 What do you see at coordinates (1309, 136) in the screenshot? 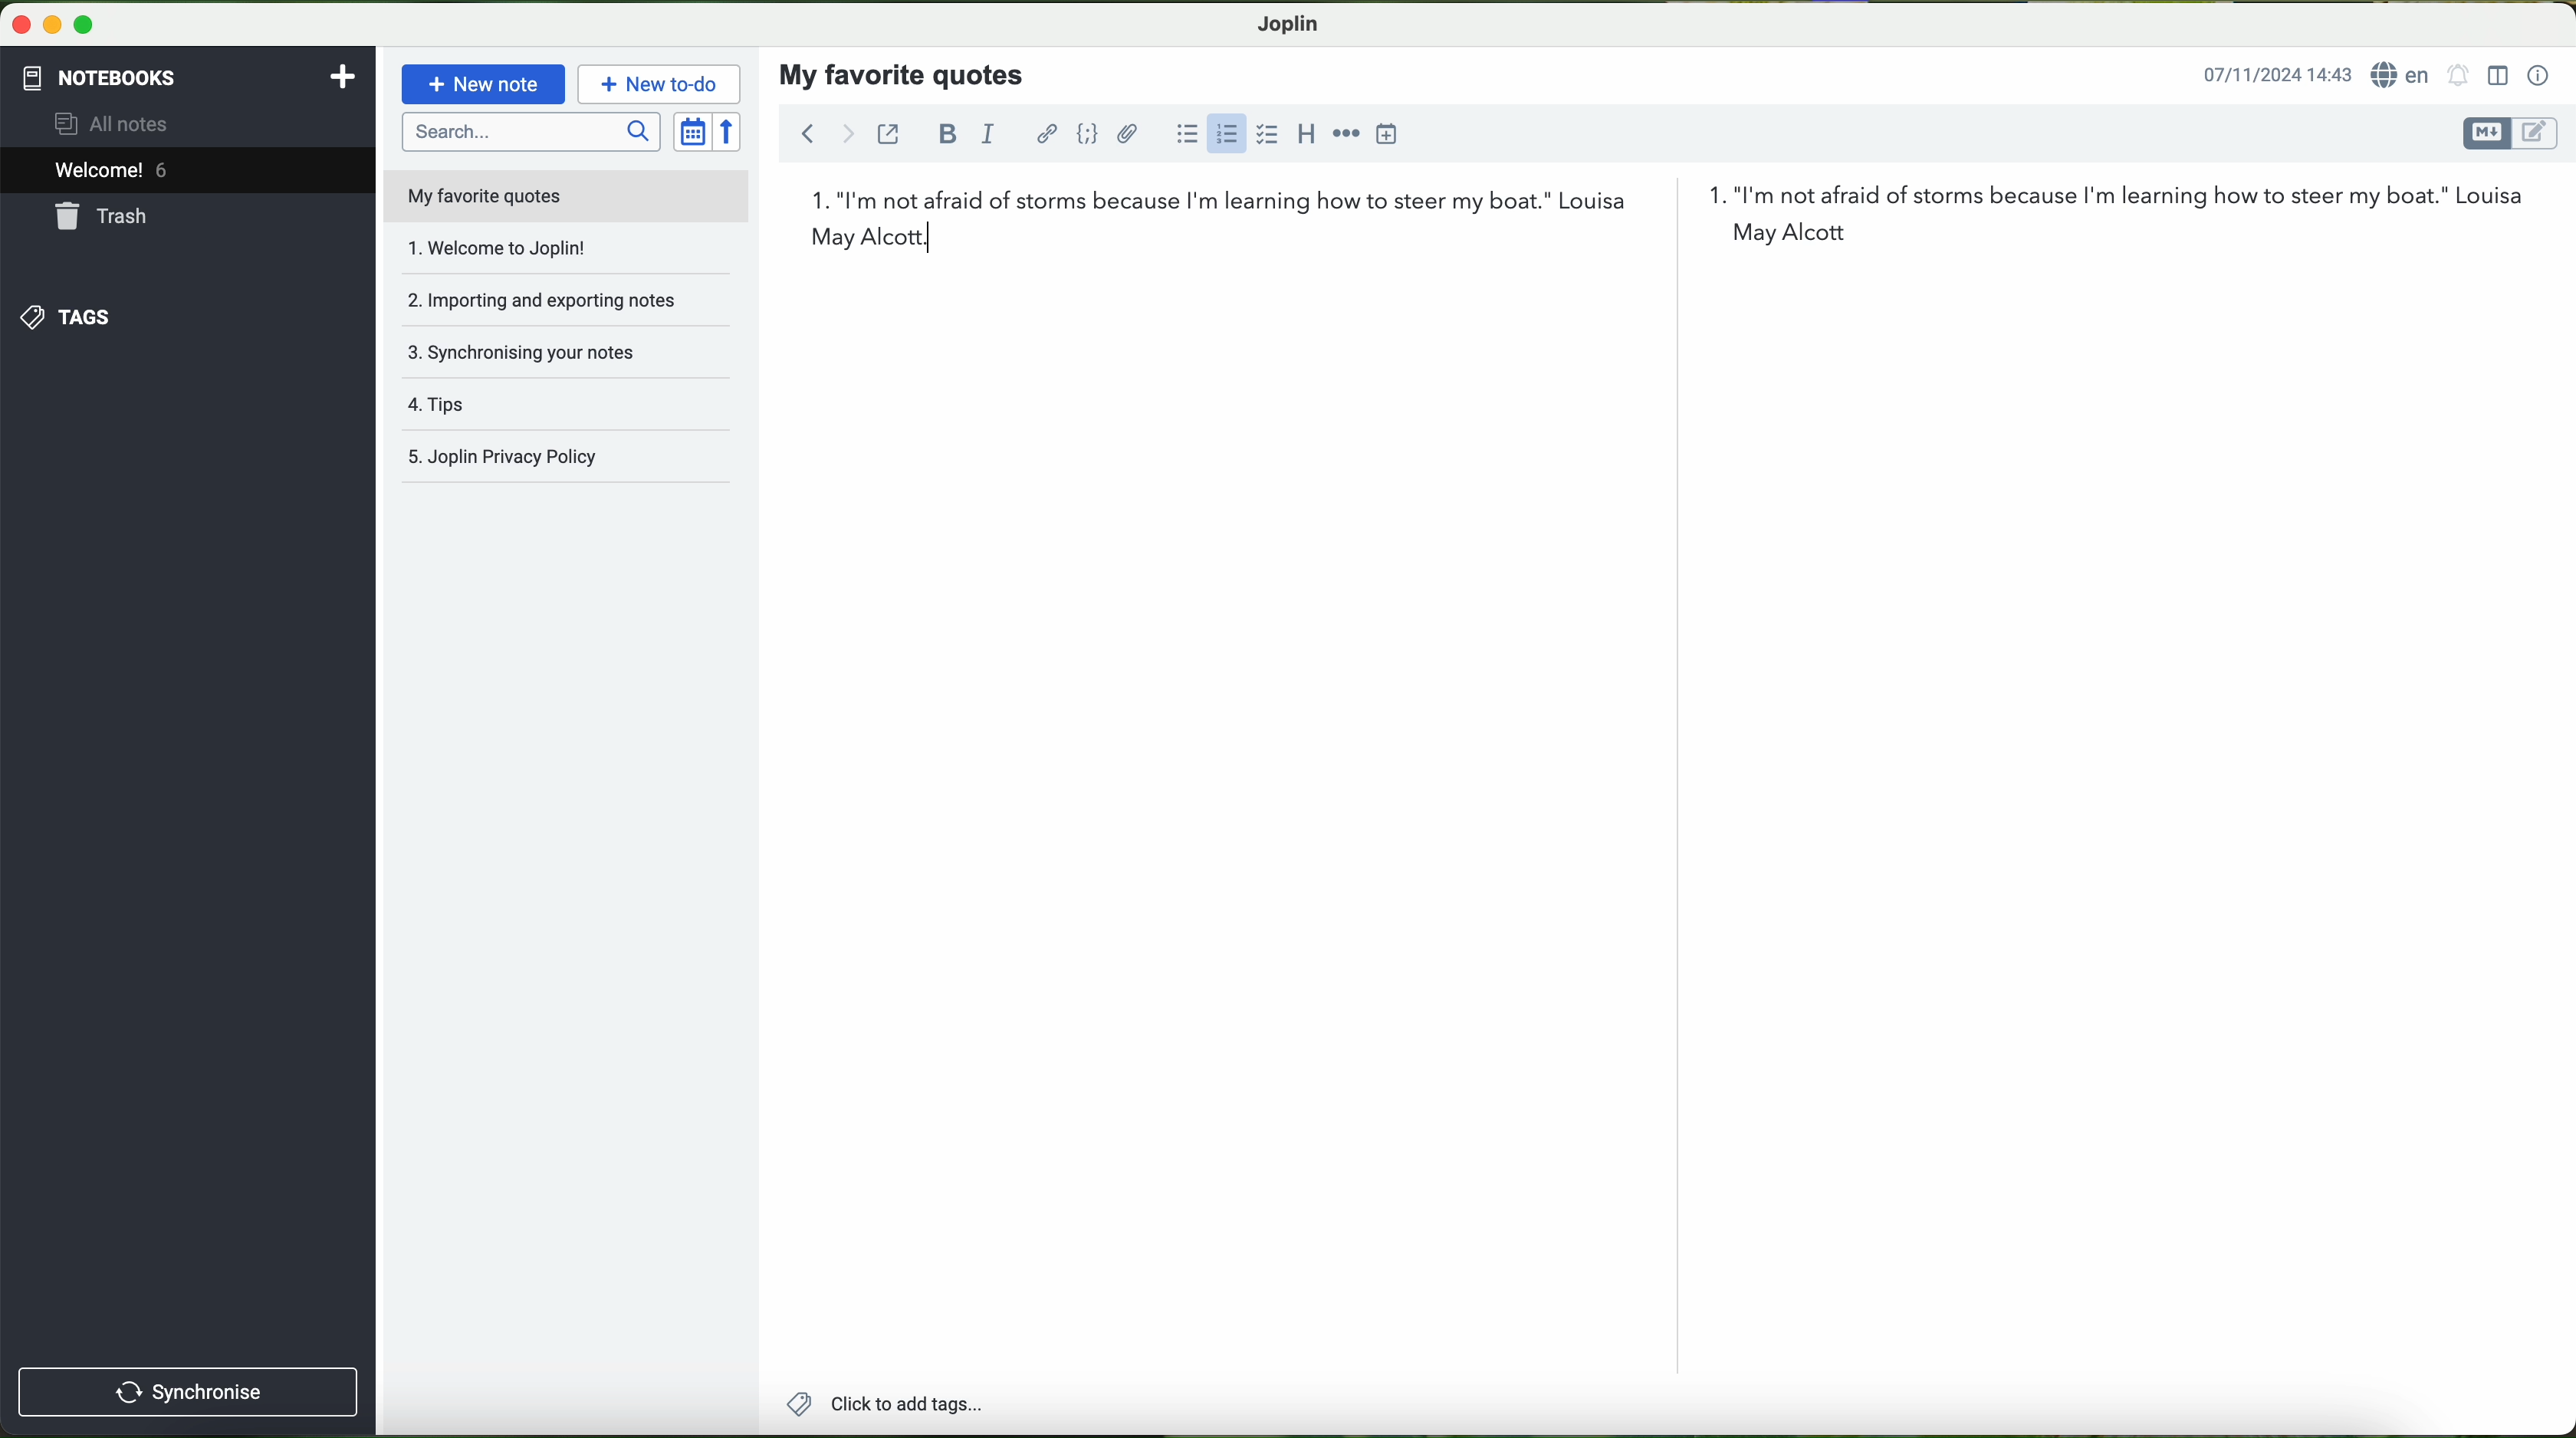
I see `heading` at bounding box center [1309, 136].